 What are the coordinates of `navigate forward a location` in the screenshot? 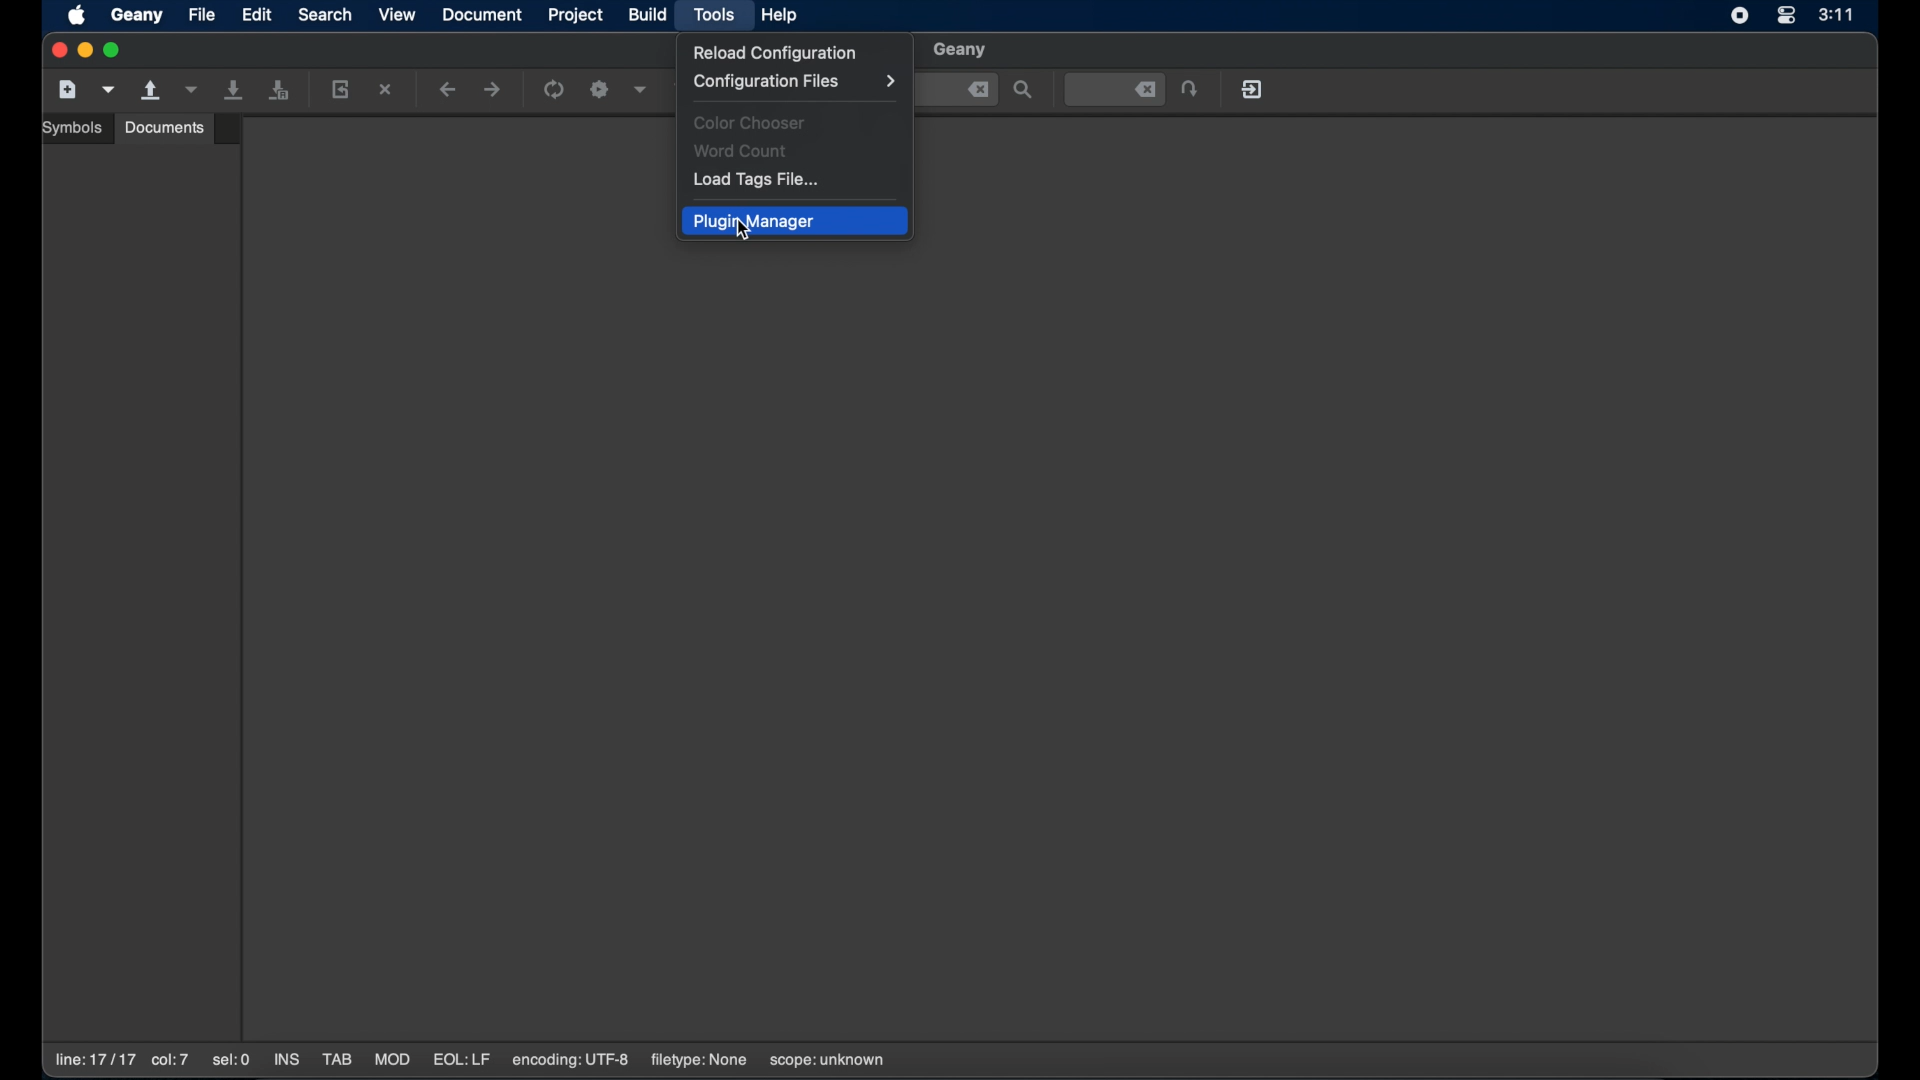 It's located at (493, 90).